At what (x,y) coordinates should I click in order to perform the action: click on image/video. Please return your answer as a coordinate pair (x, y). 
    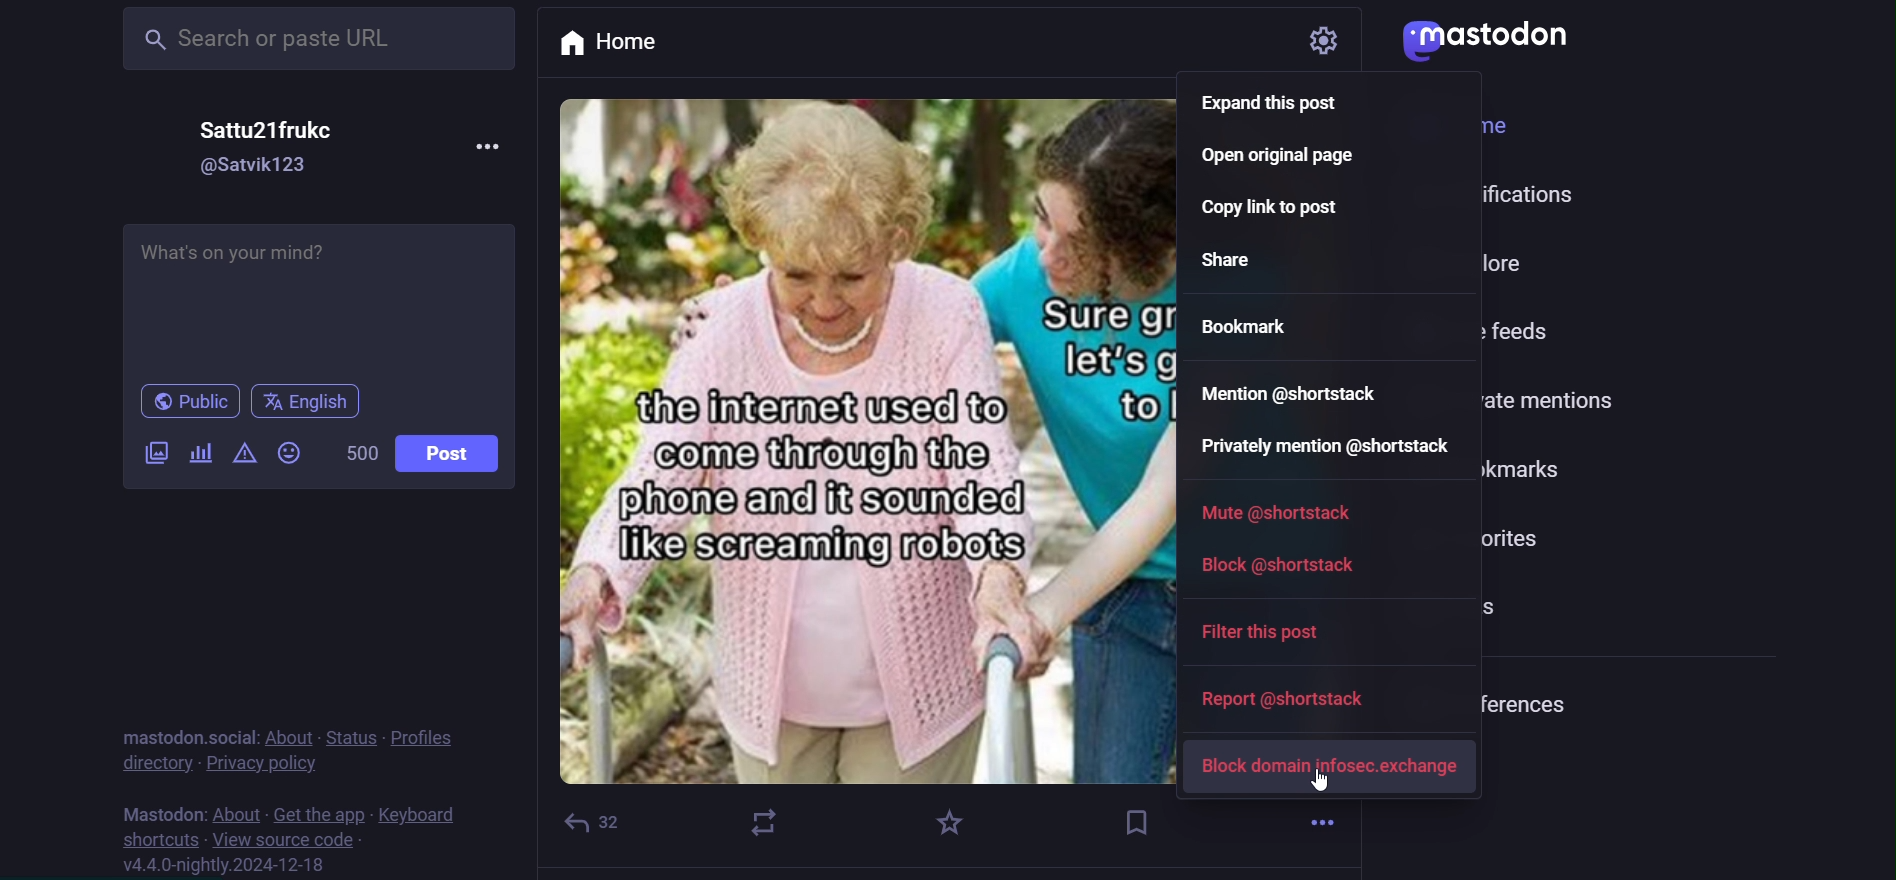
    Looking at the image, I should click on (156, 452).